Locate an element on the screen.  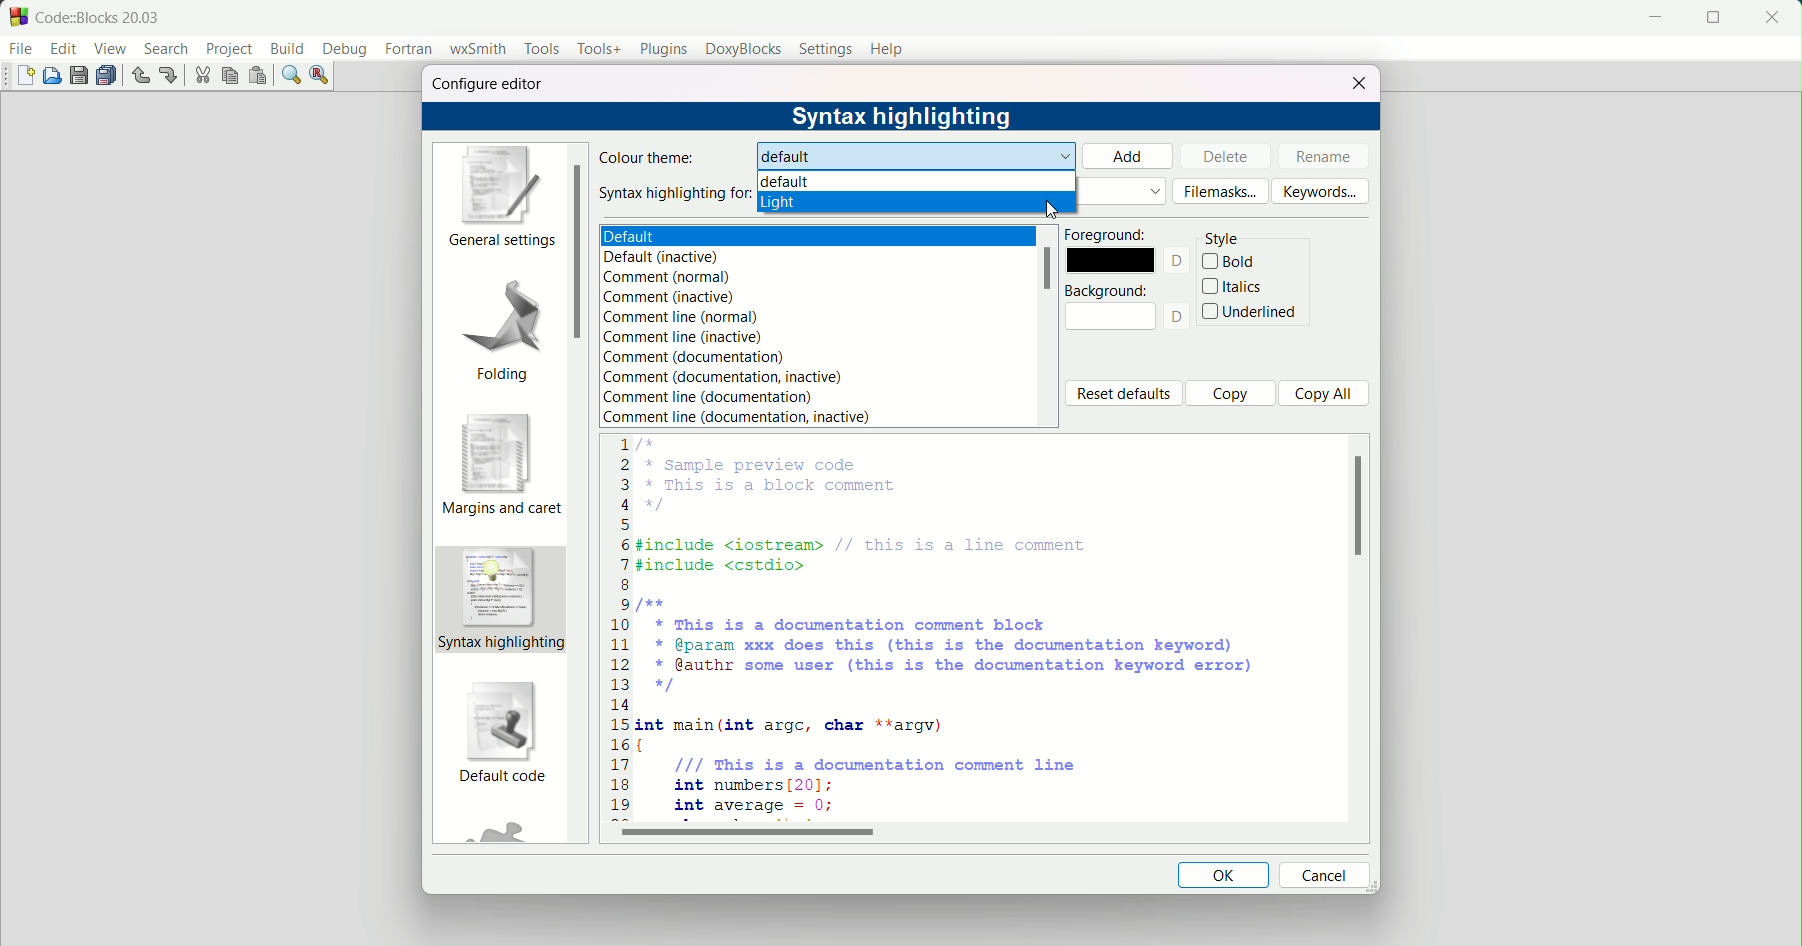
default code is located at coordinates (502, 734).